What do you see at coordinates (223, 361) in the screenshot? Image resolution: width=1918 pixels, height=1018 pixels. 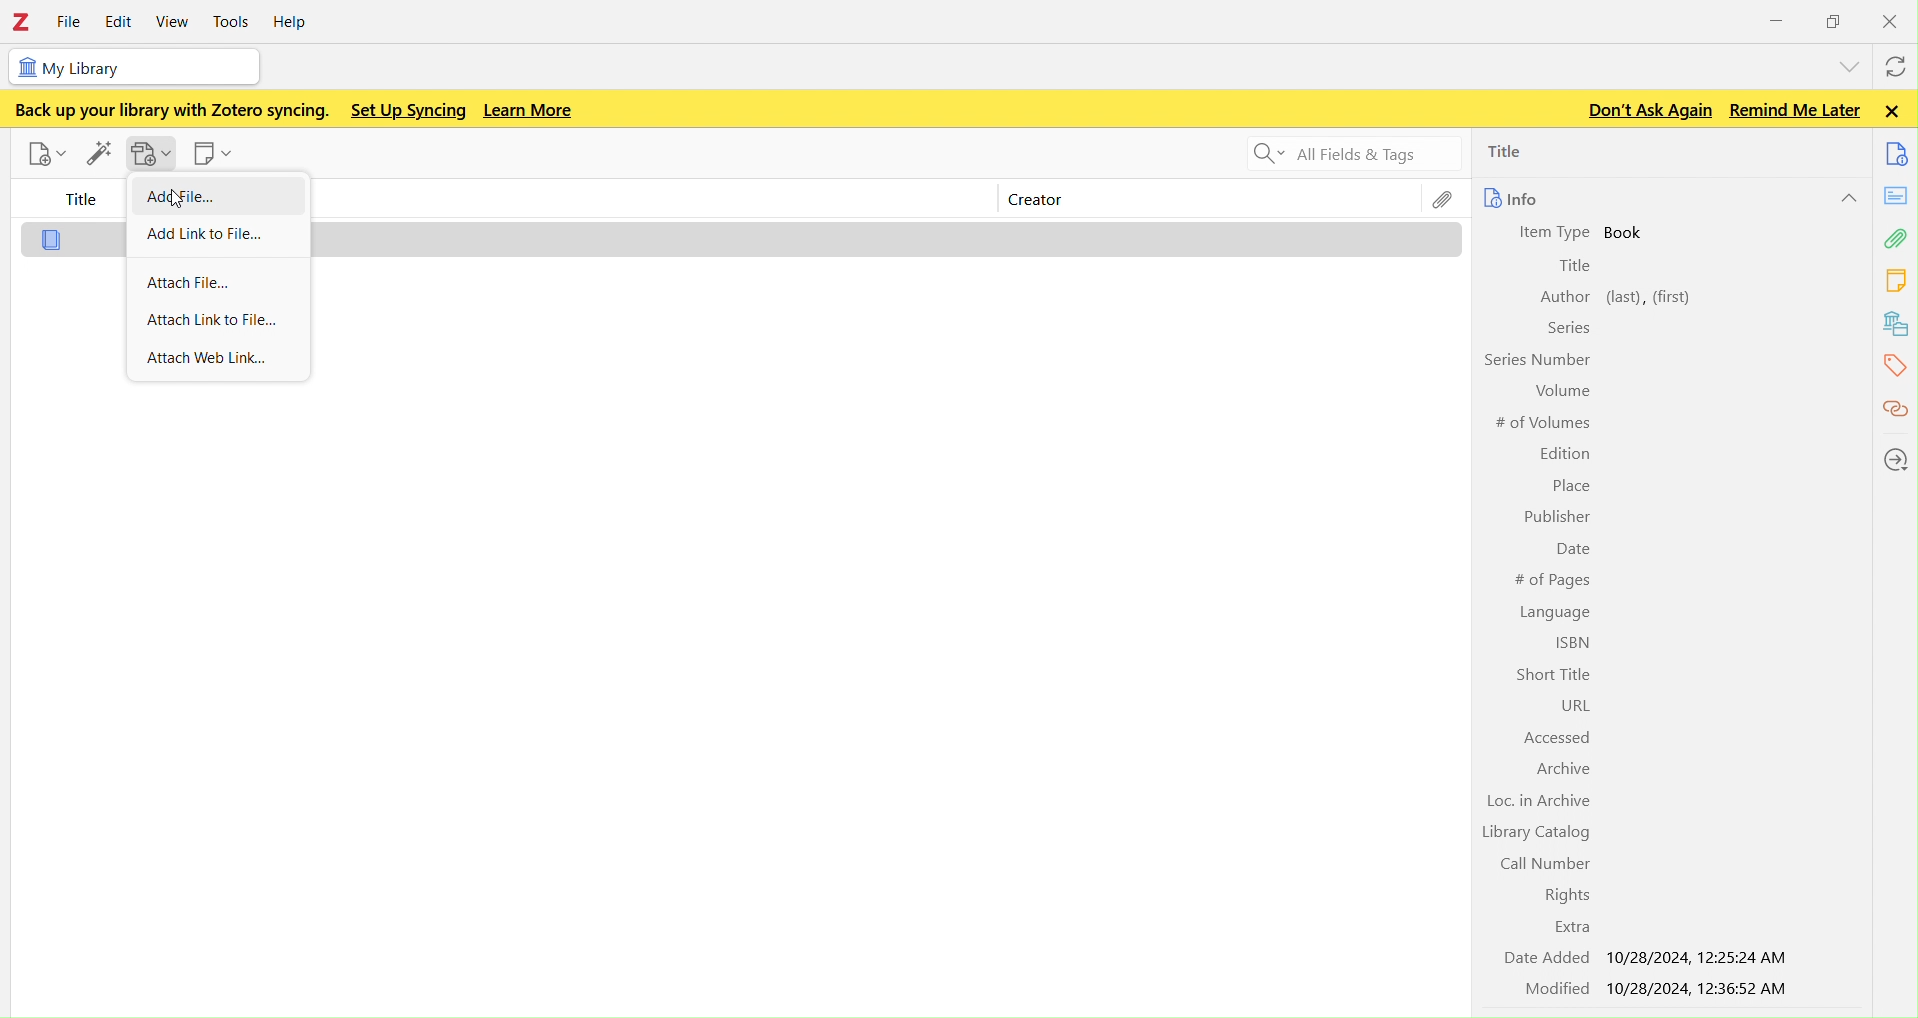 I see `attach web link` at bounding box center [223, 361].